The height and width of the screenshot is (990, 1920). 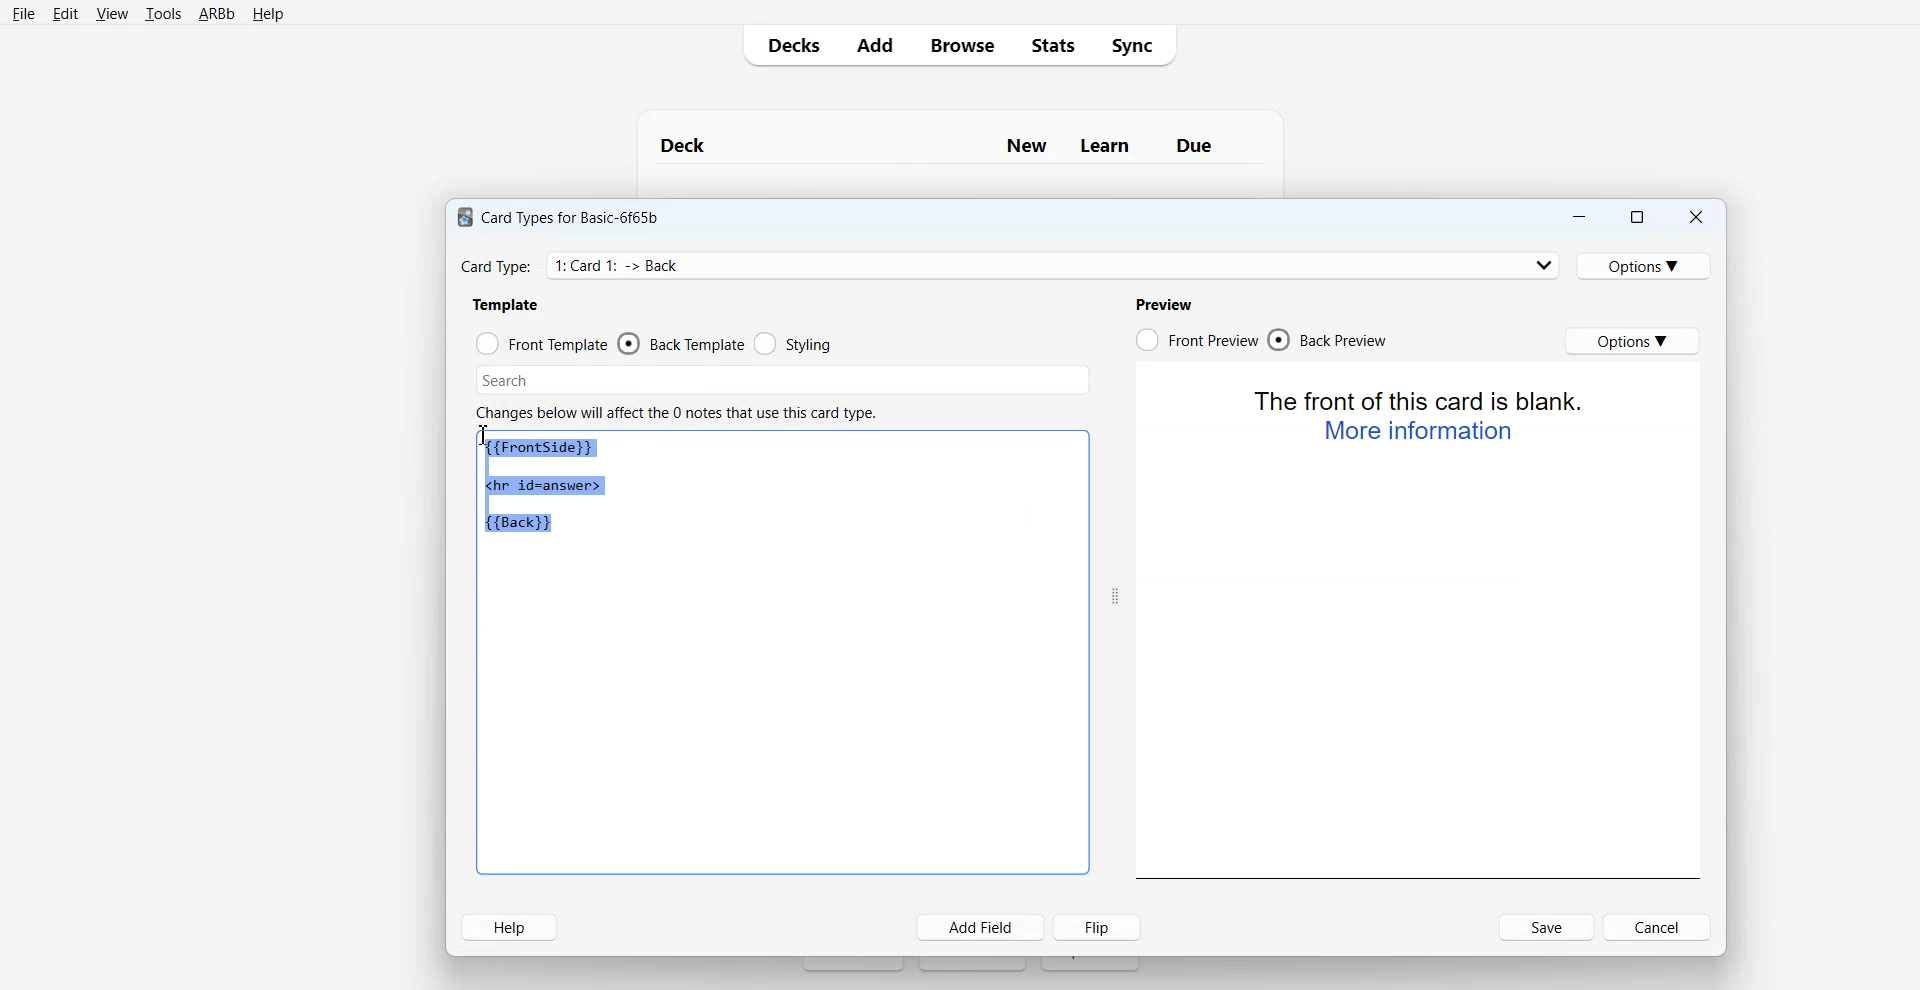 What do you see at coordinates (510, 927) in the screenshot?
I see `Help` at bounding box center [510, 927].